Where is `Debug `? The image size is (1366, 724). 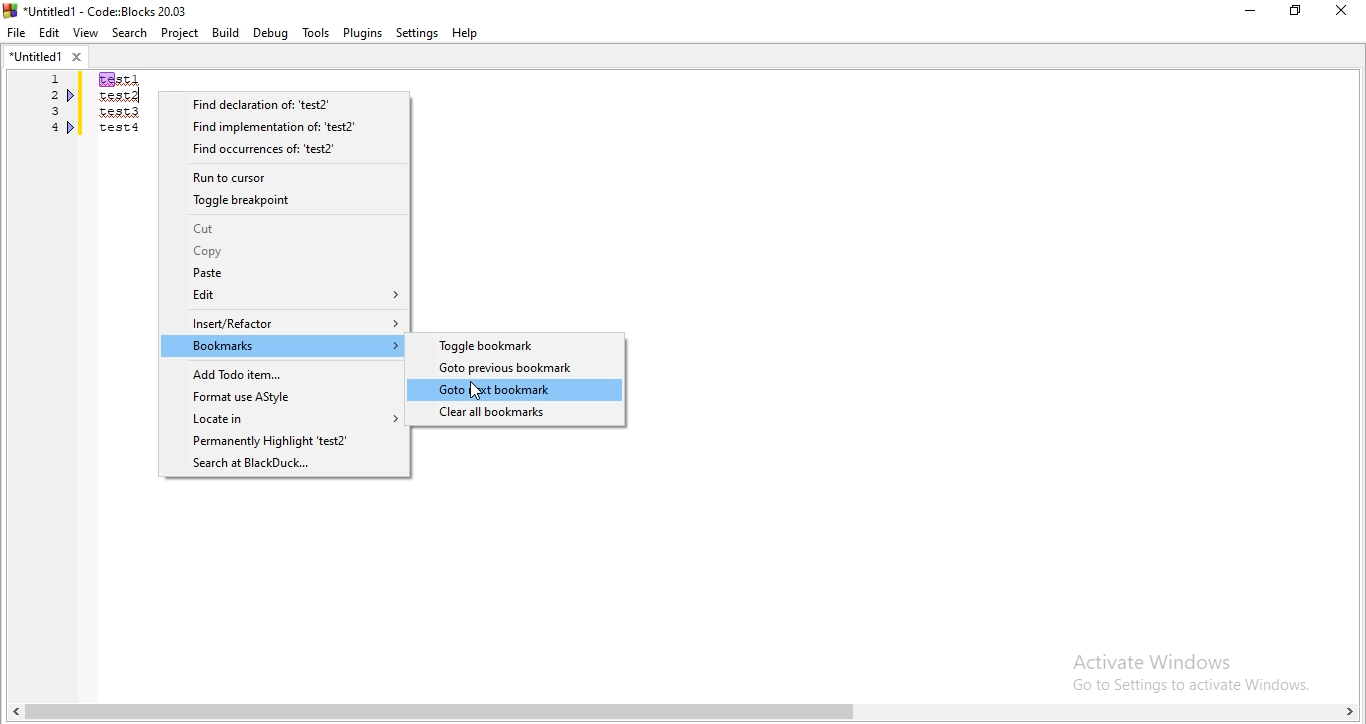
Debug  is located at coordinates (271, 33).